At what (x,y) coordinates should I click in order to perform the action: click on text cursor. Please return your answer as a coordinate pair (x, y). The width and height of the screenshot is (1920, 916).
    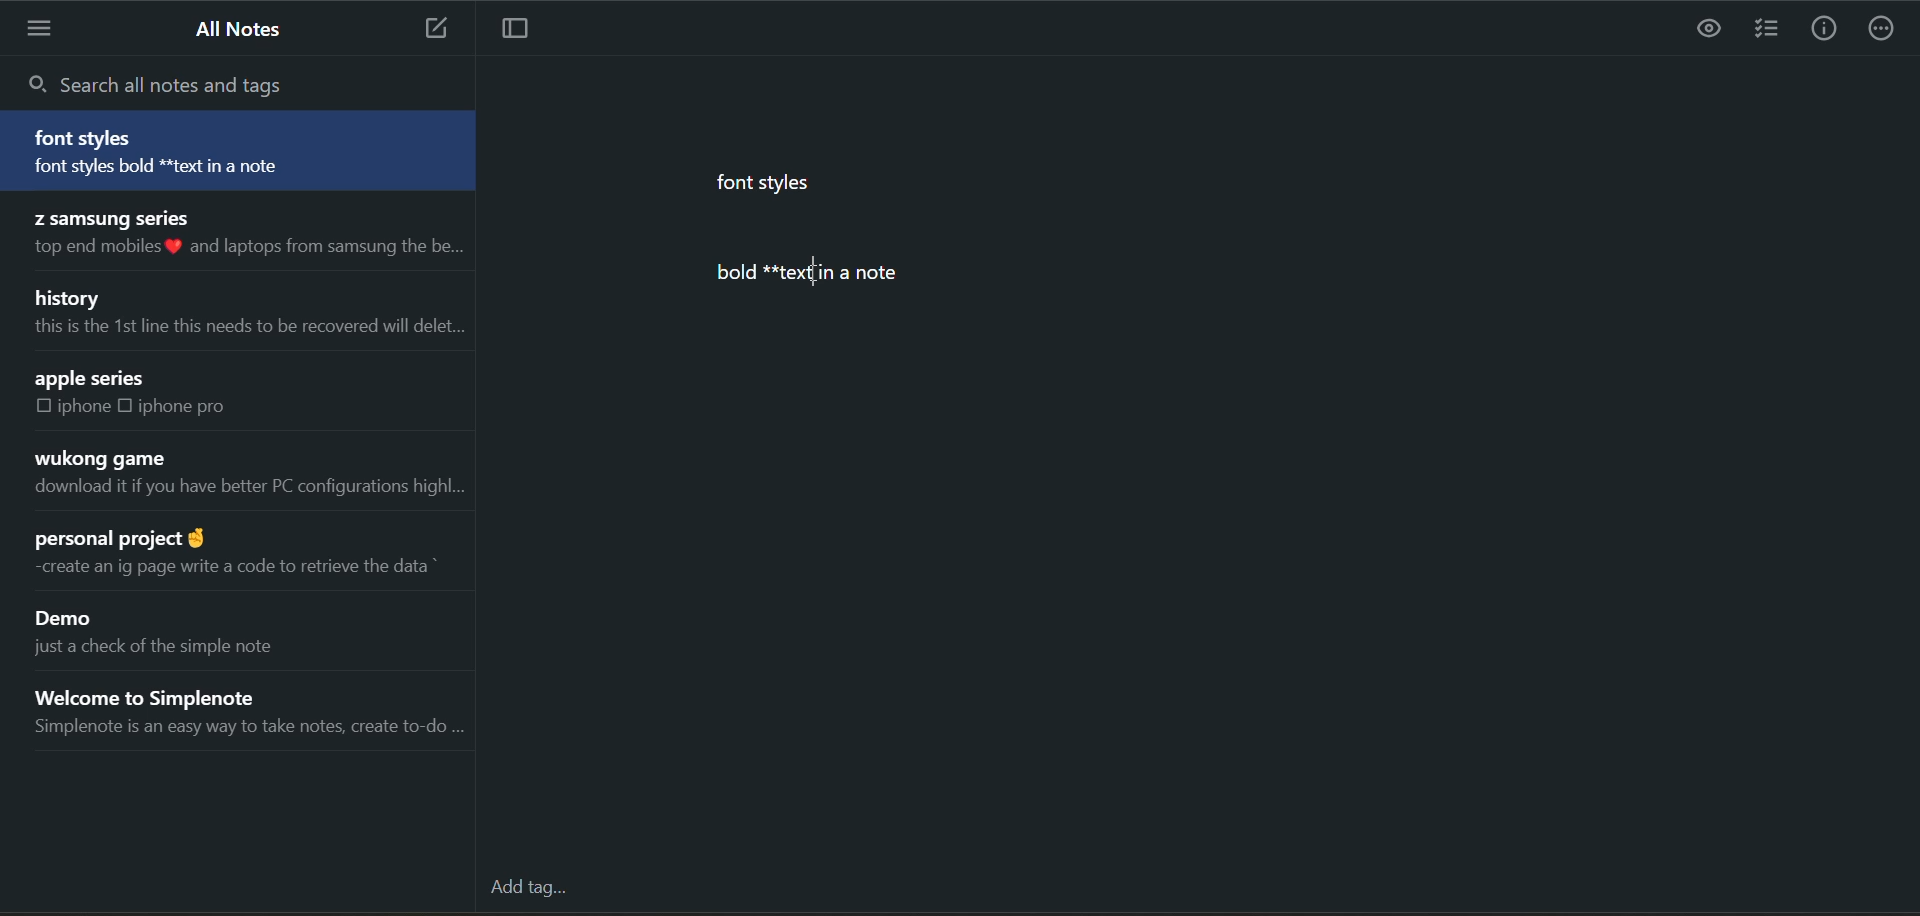
    Looking at the image, I should click on (815, 269).